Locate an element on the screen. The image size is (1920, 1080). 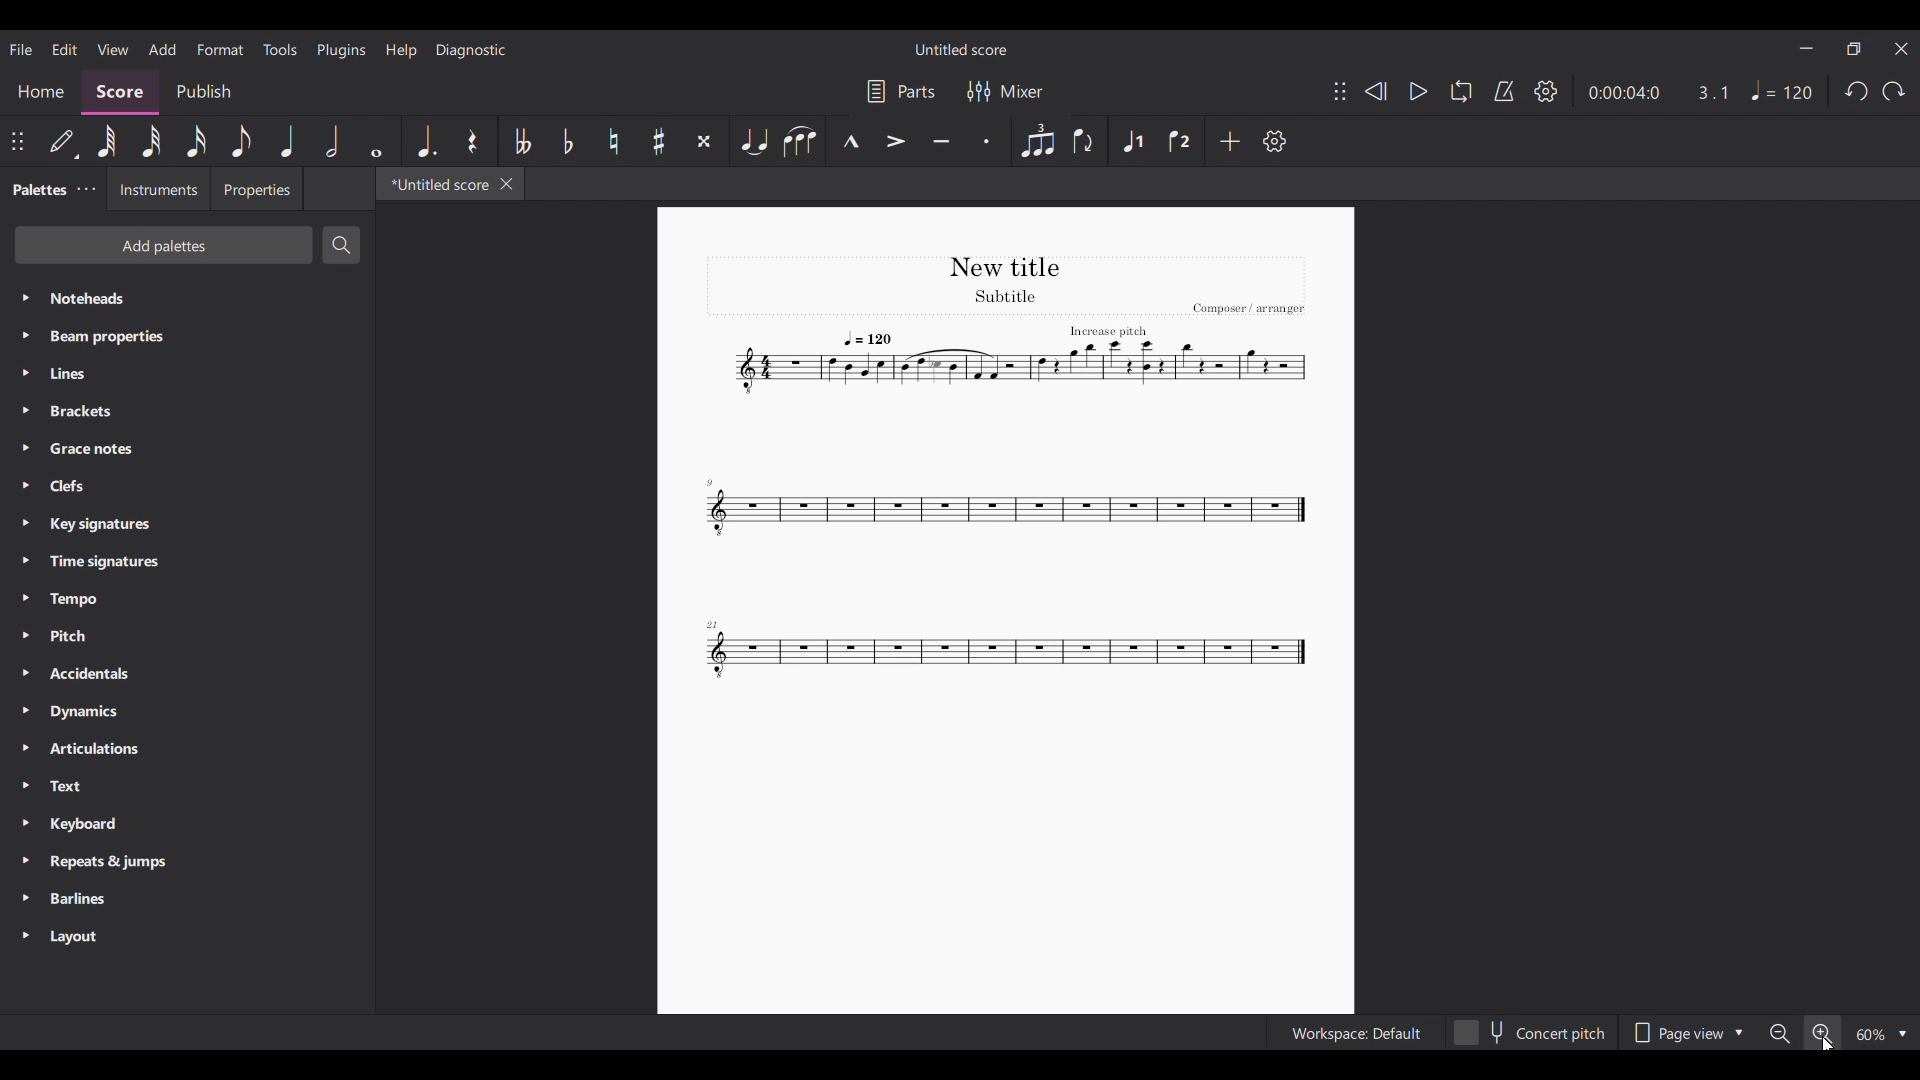
Flip direction is located at coordinates (1085, 141).